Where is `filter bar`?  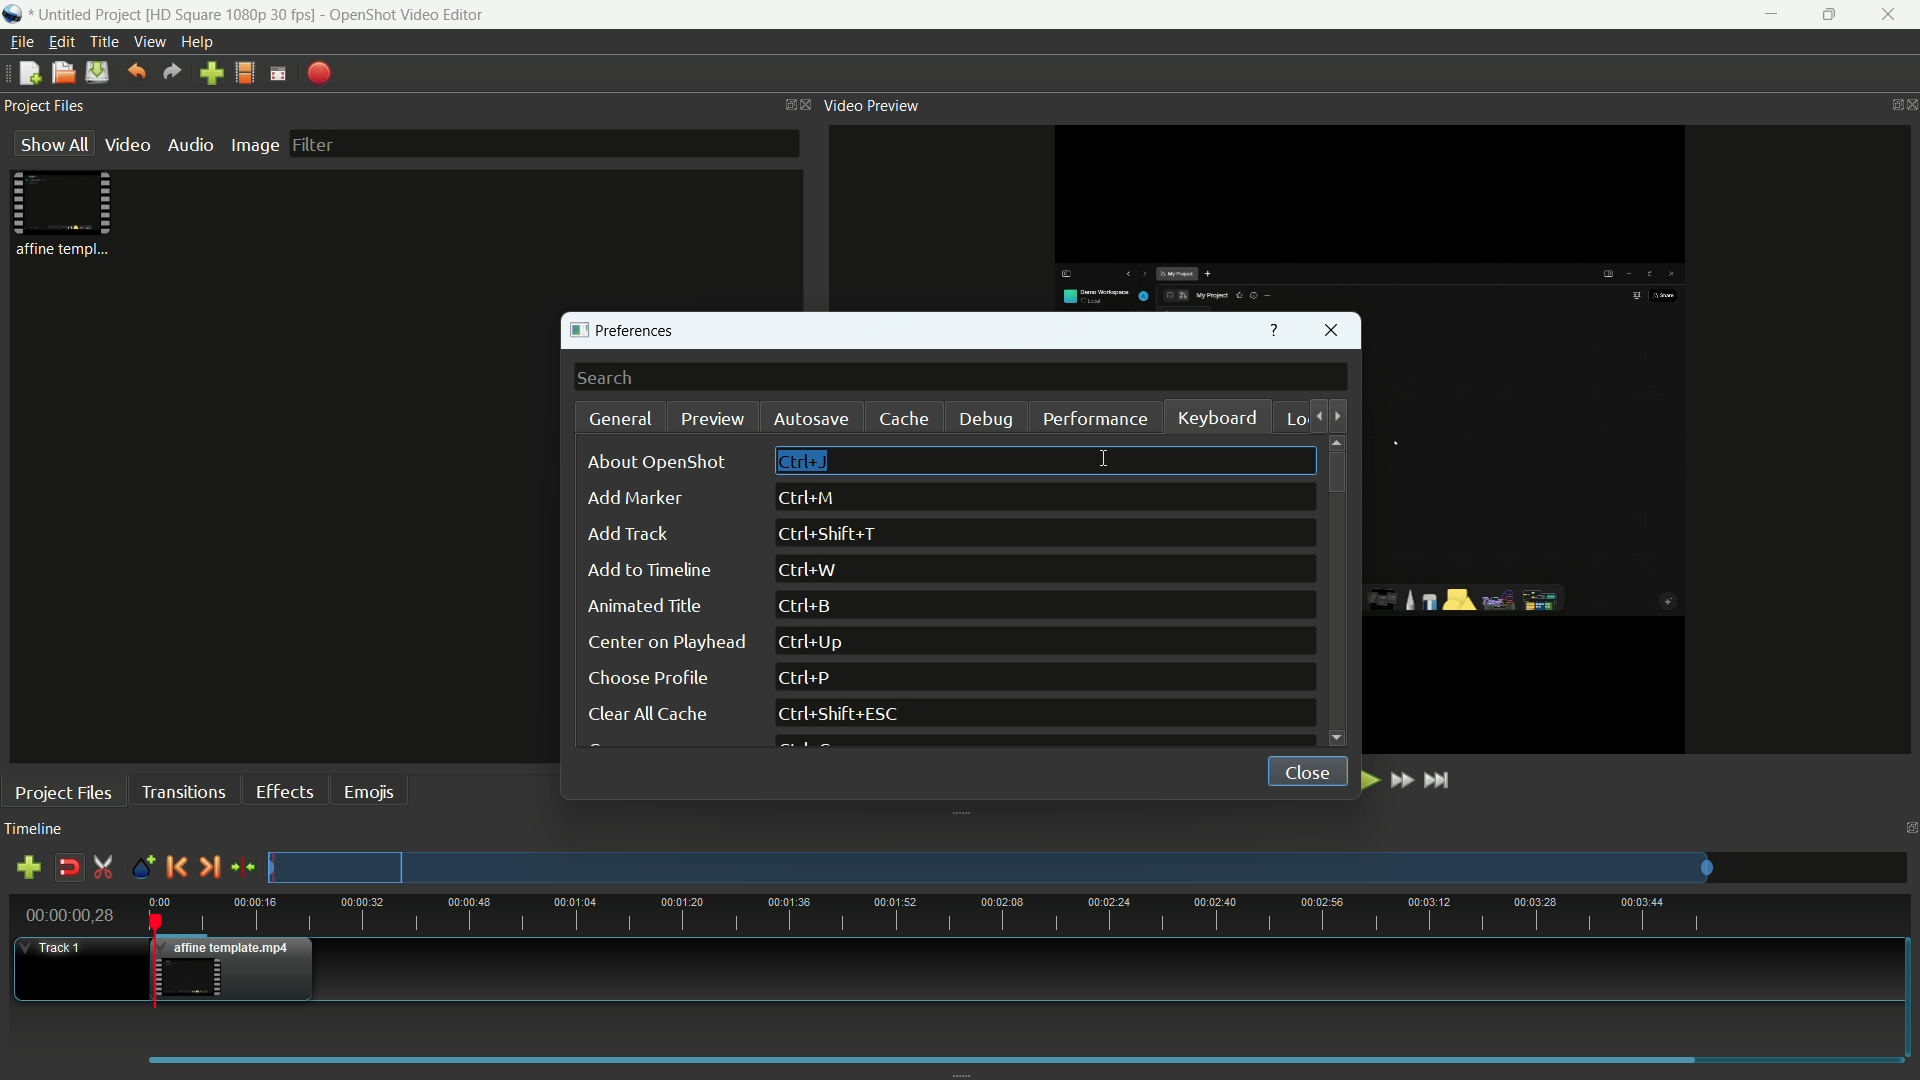 filter bar is located at coordinates (542, 143).